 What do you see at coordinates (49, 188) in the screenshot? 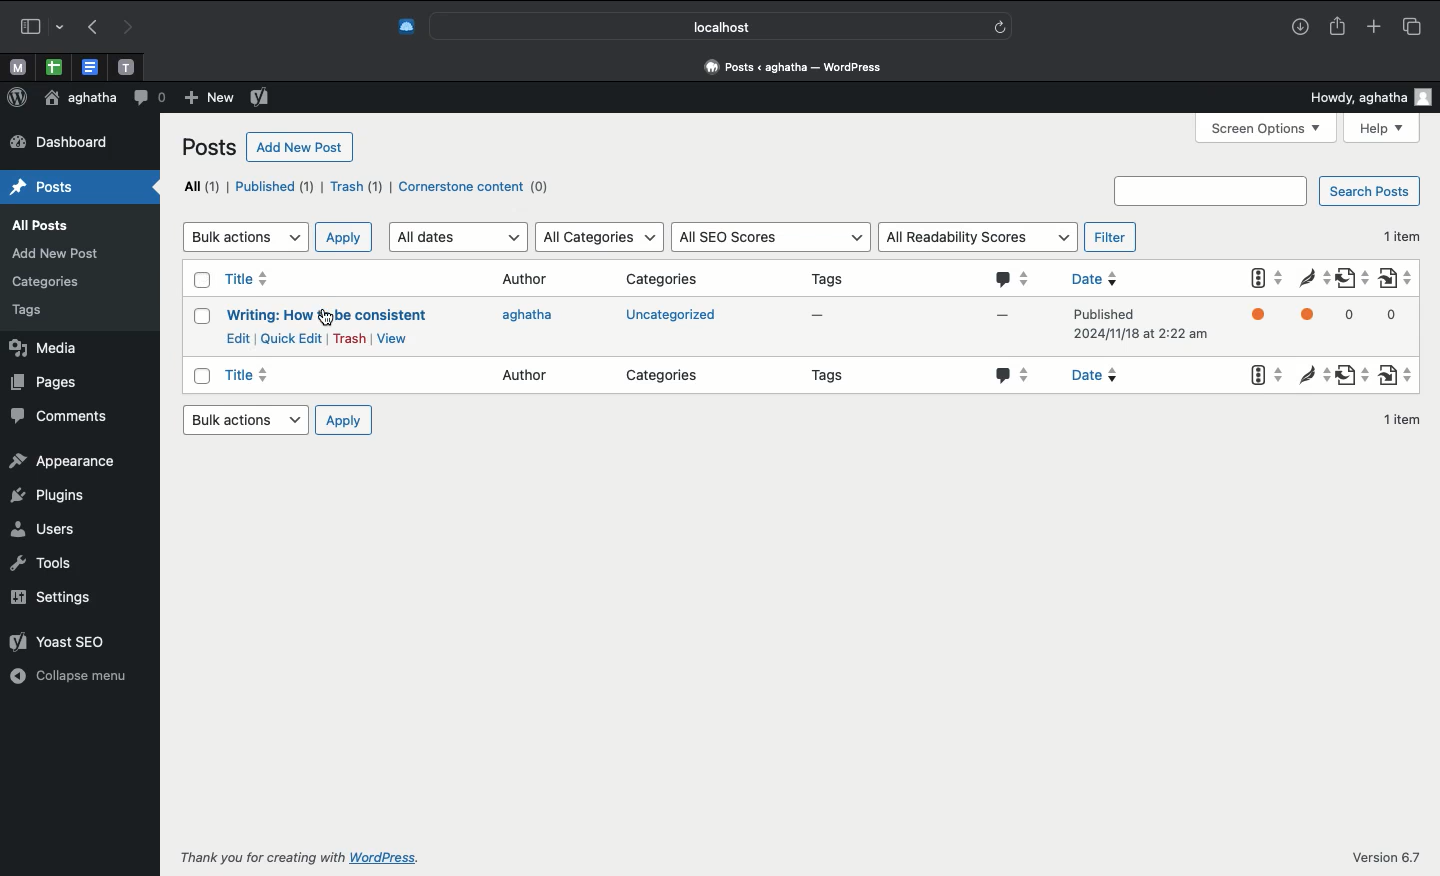
I see `Posts` at bounding box center [49, 188].